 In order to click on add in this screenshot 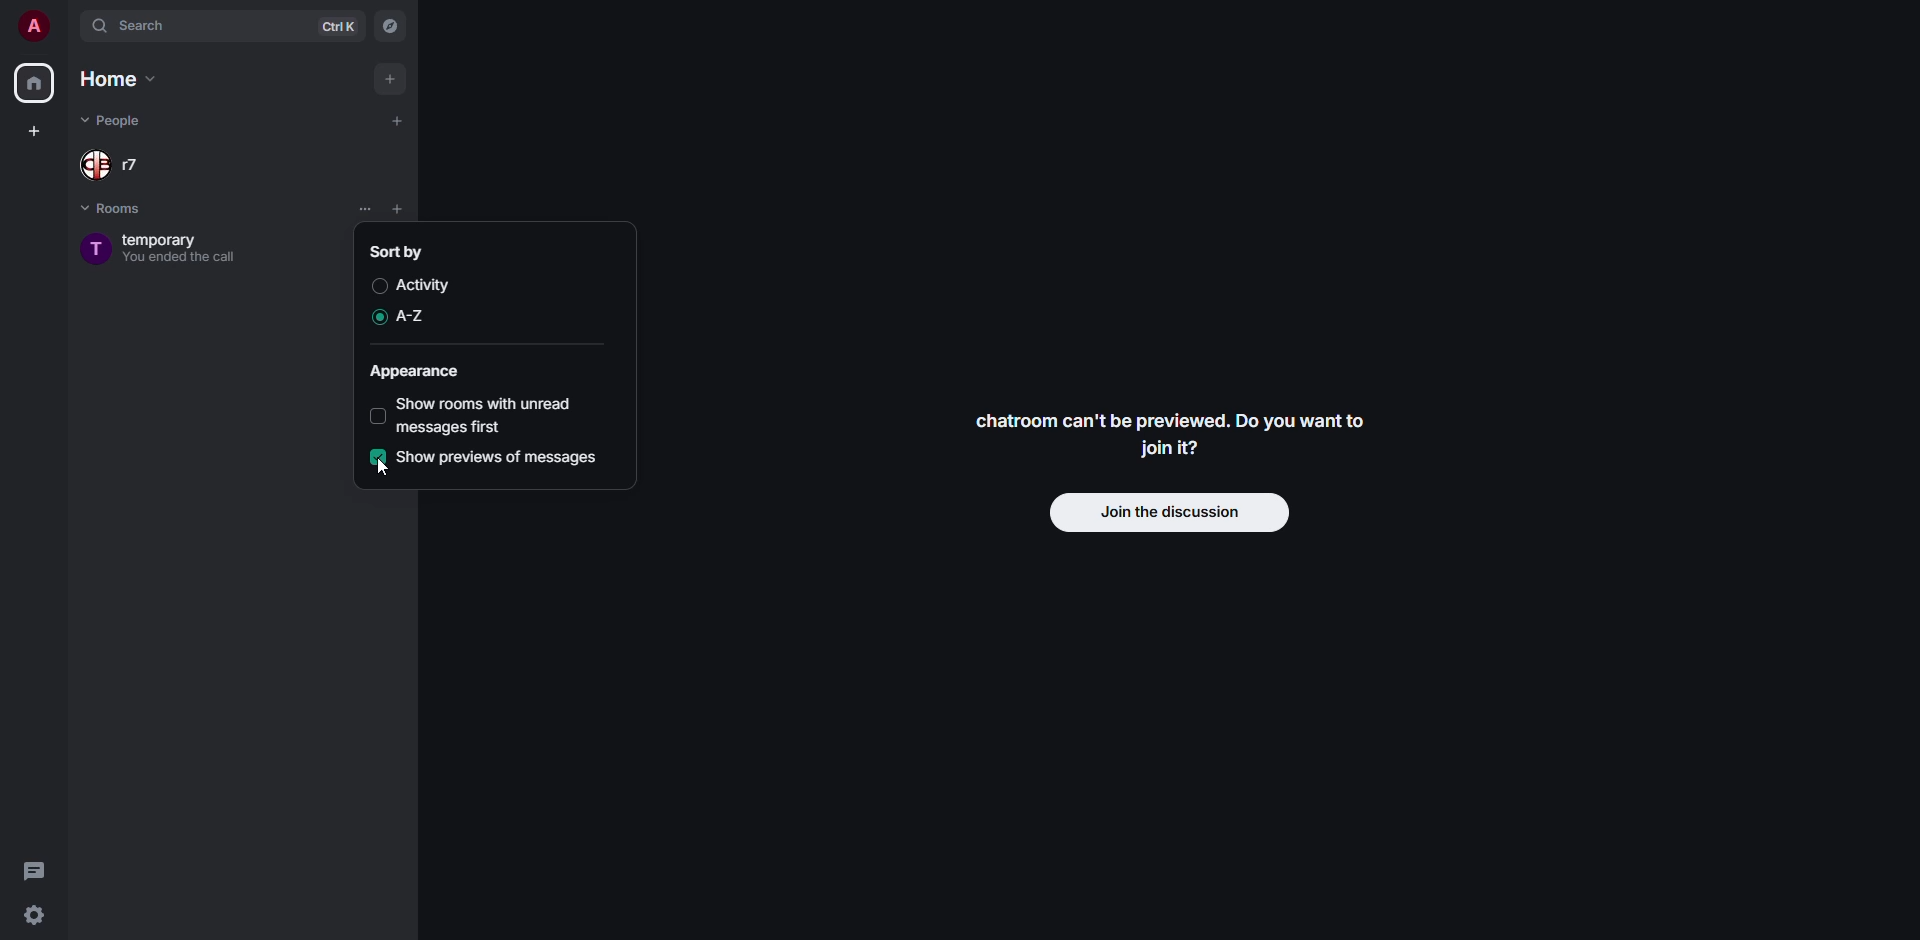, I will do `click(398, 120)`.